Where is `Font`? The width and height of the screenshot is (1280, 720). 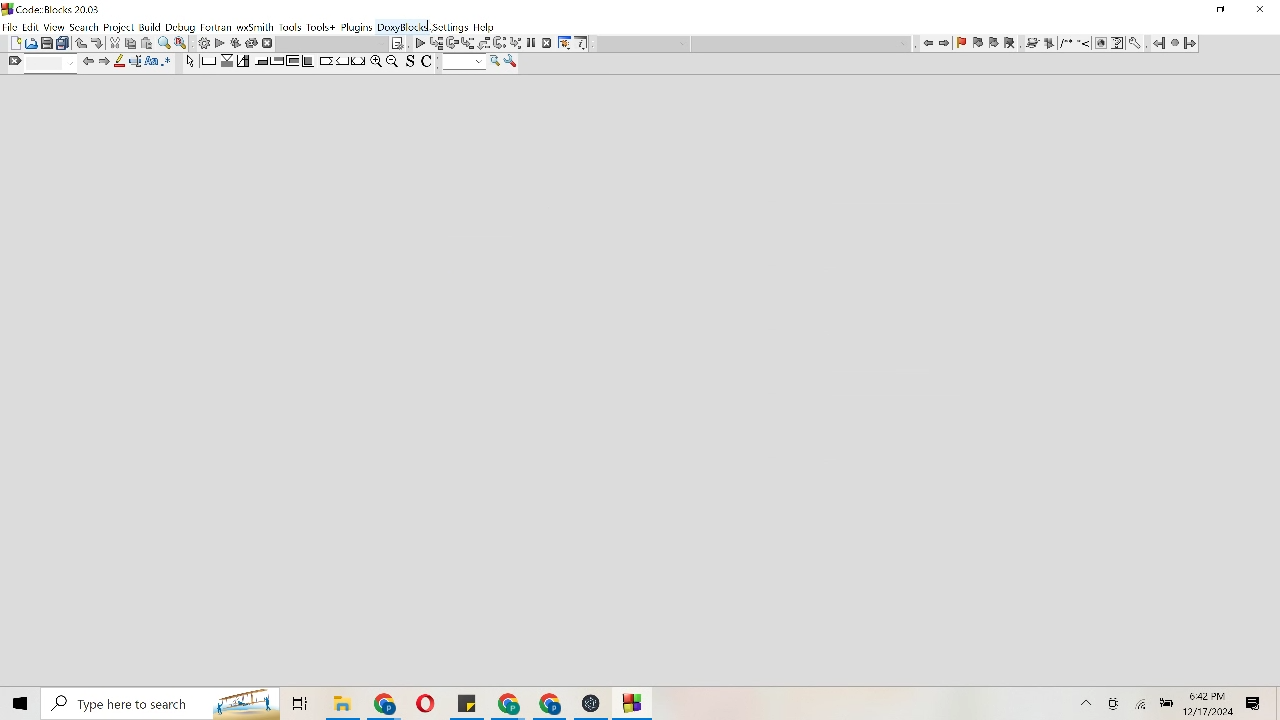 Font is located at coordinates (153, 62).